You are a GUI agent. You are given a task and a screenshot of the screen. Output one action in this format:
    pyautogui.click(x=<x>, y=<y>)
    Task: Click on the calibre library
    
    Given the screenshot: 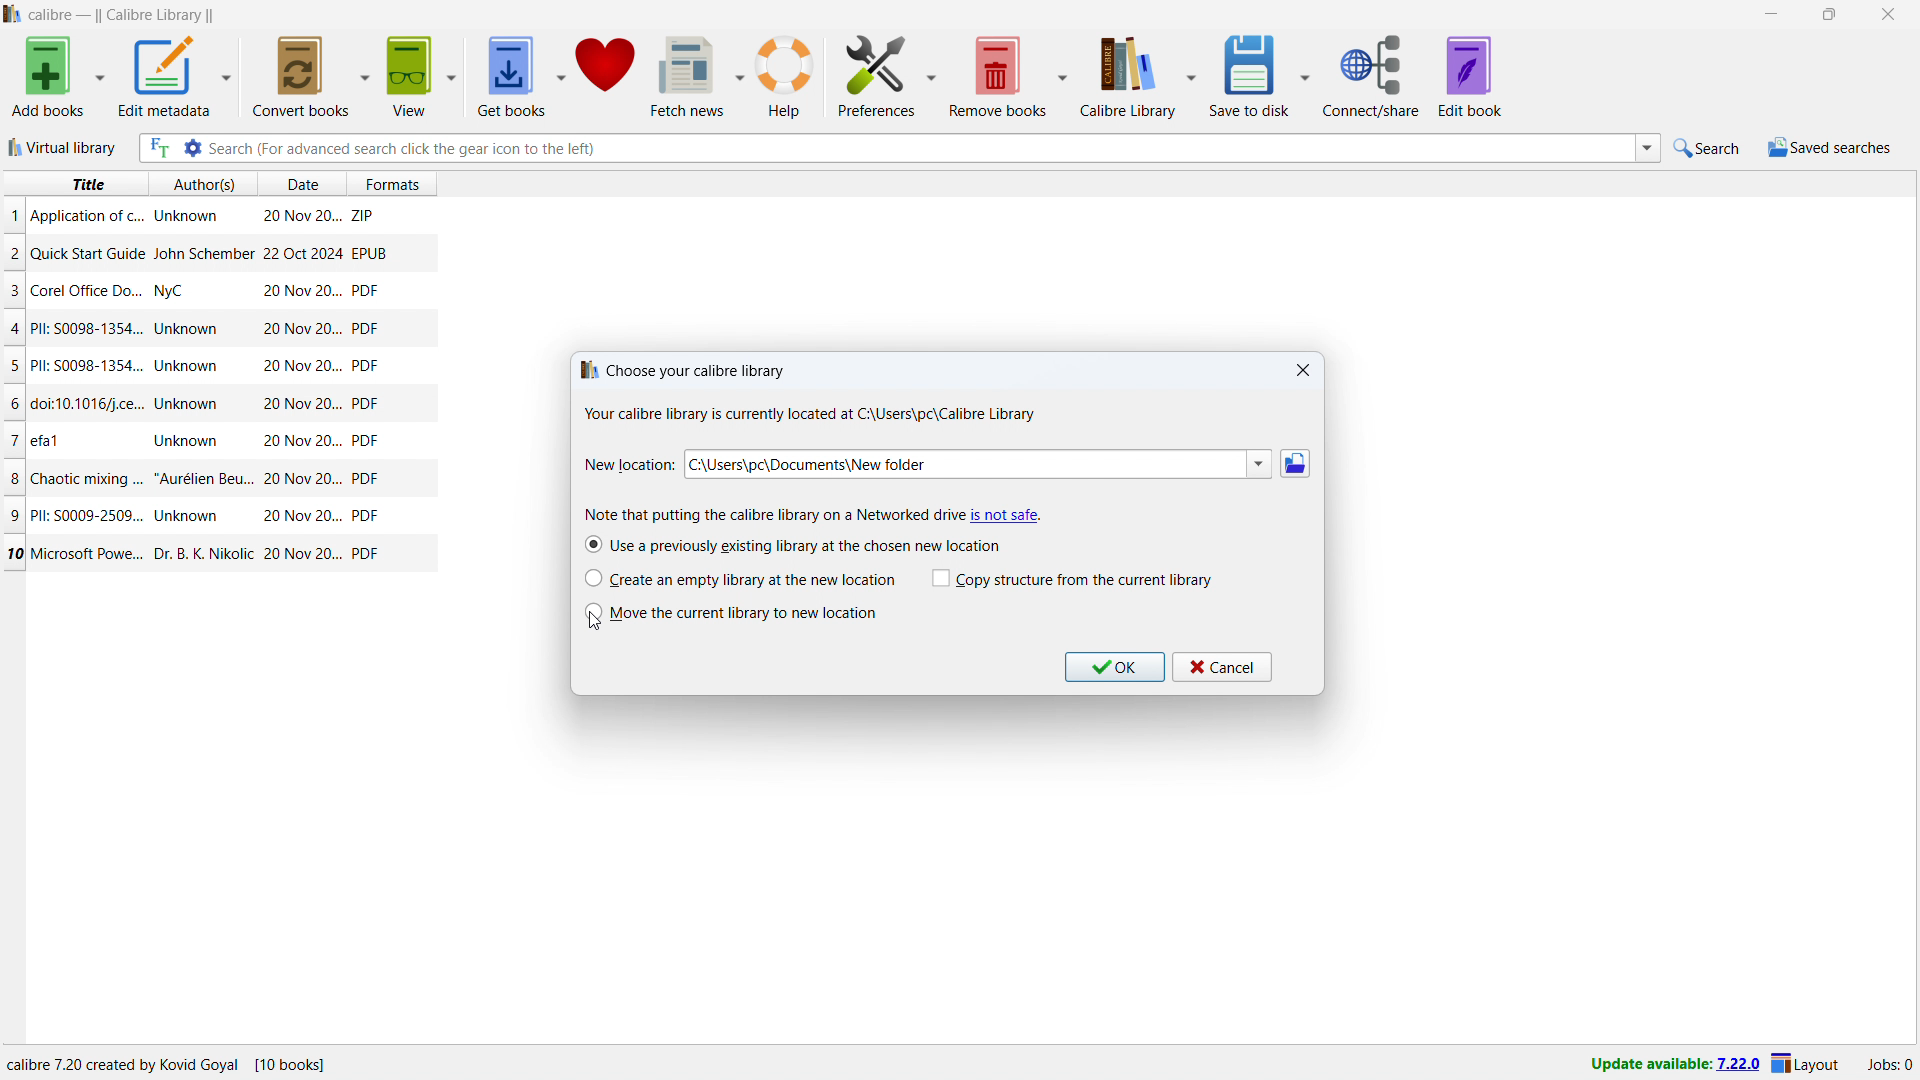 What is the action you would take?
    pyautogui.click(x=1124, y=79)
    